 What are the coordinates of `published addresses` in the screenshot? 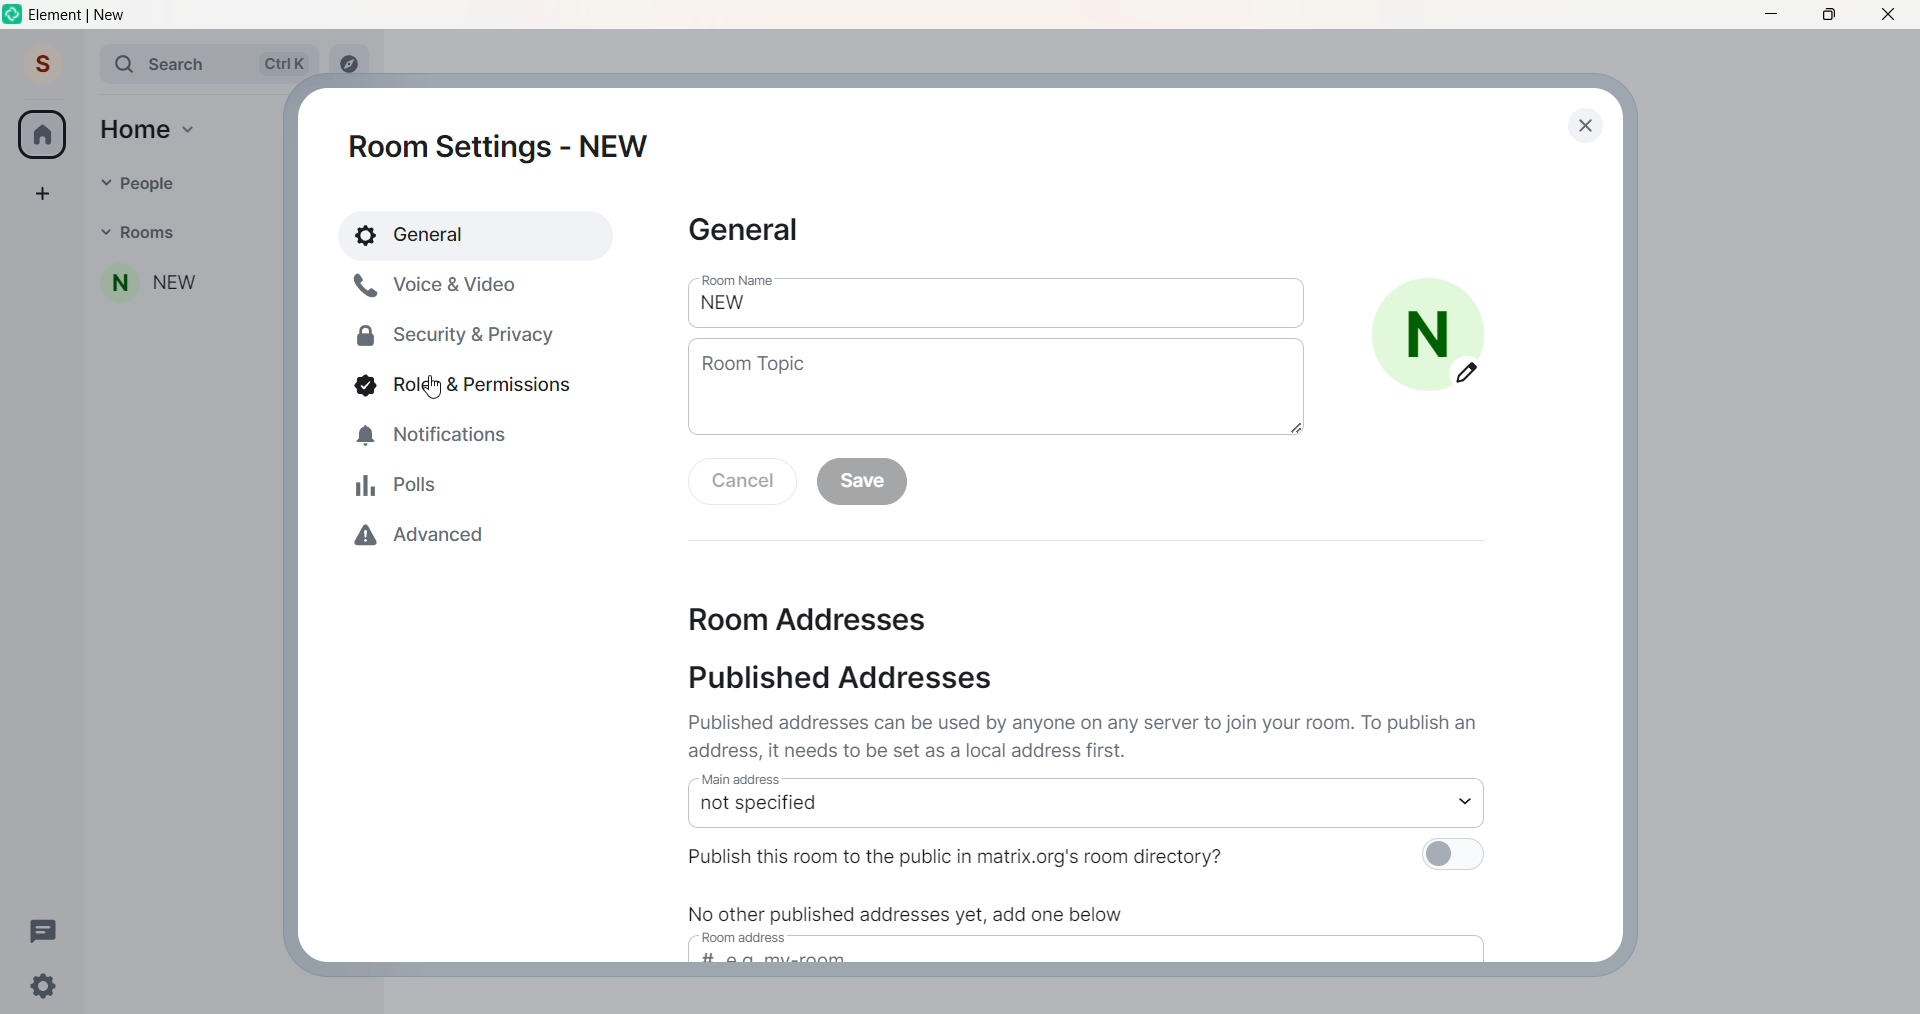 It's located at (835, 682).